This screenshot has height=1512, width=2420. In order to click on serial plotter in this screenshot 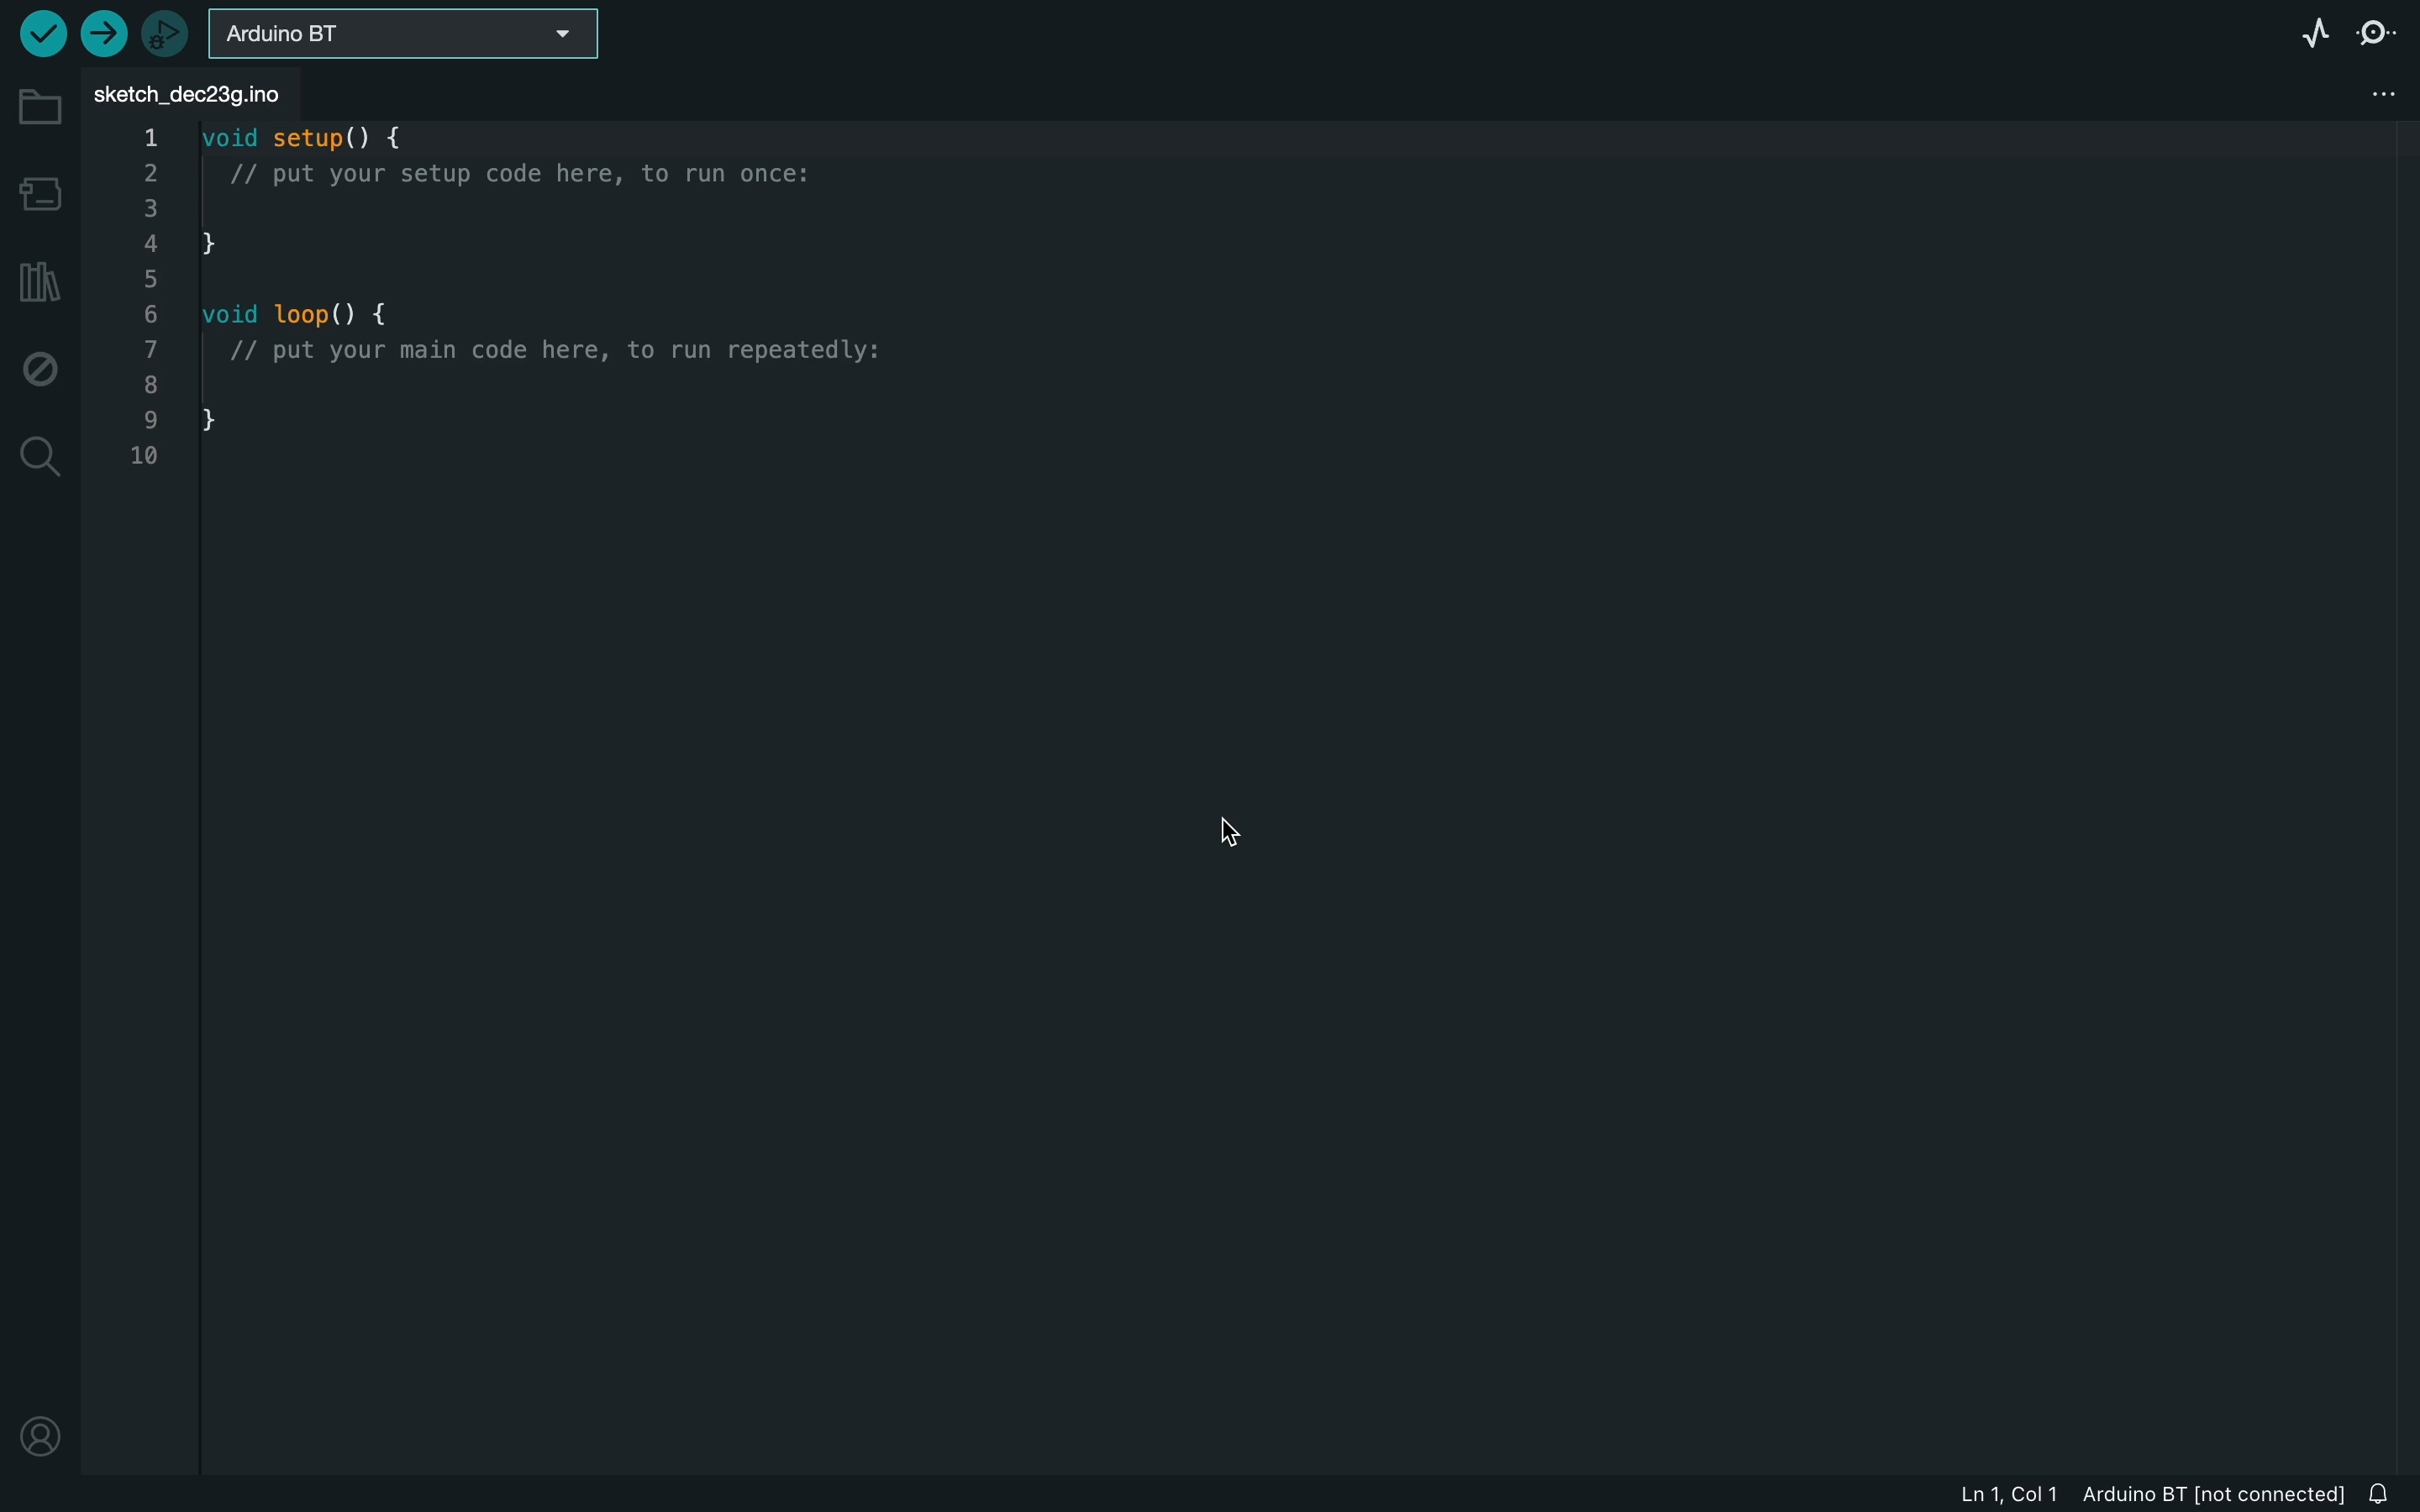, I will do `click(2304, 31)`.